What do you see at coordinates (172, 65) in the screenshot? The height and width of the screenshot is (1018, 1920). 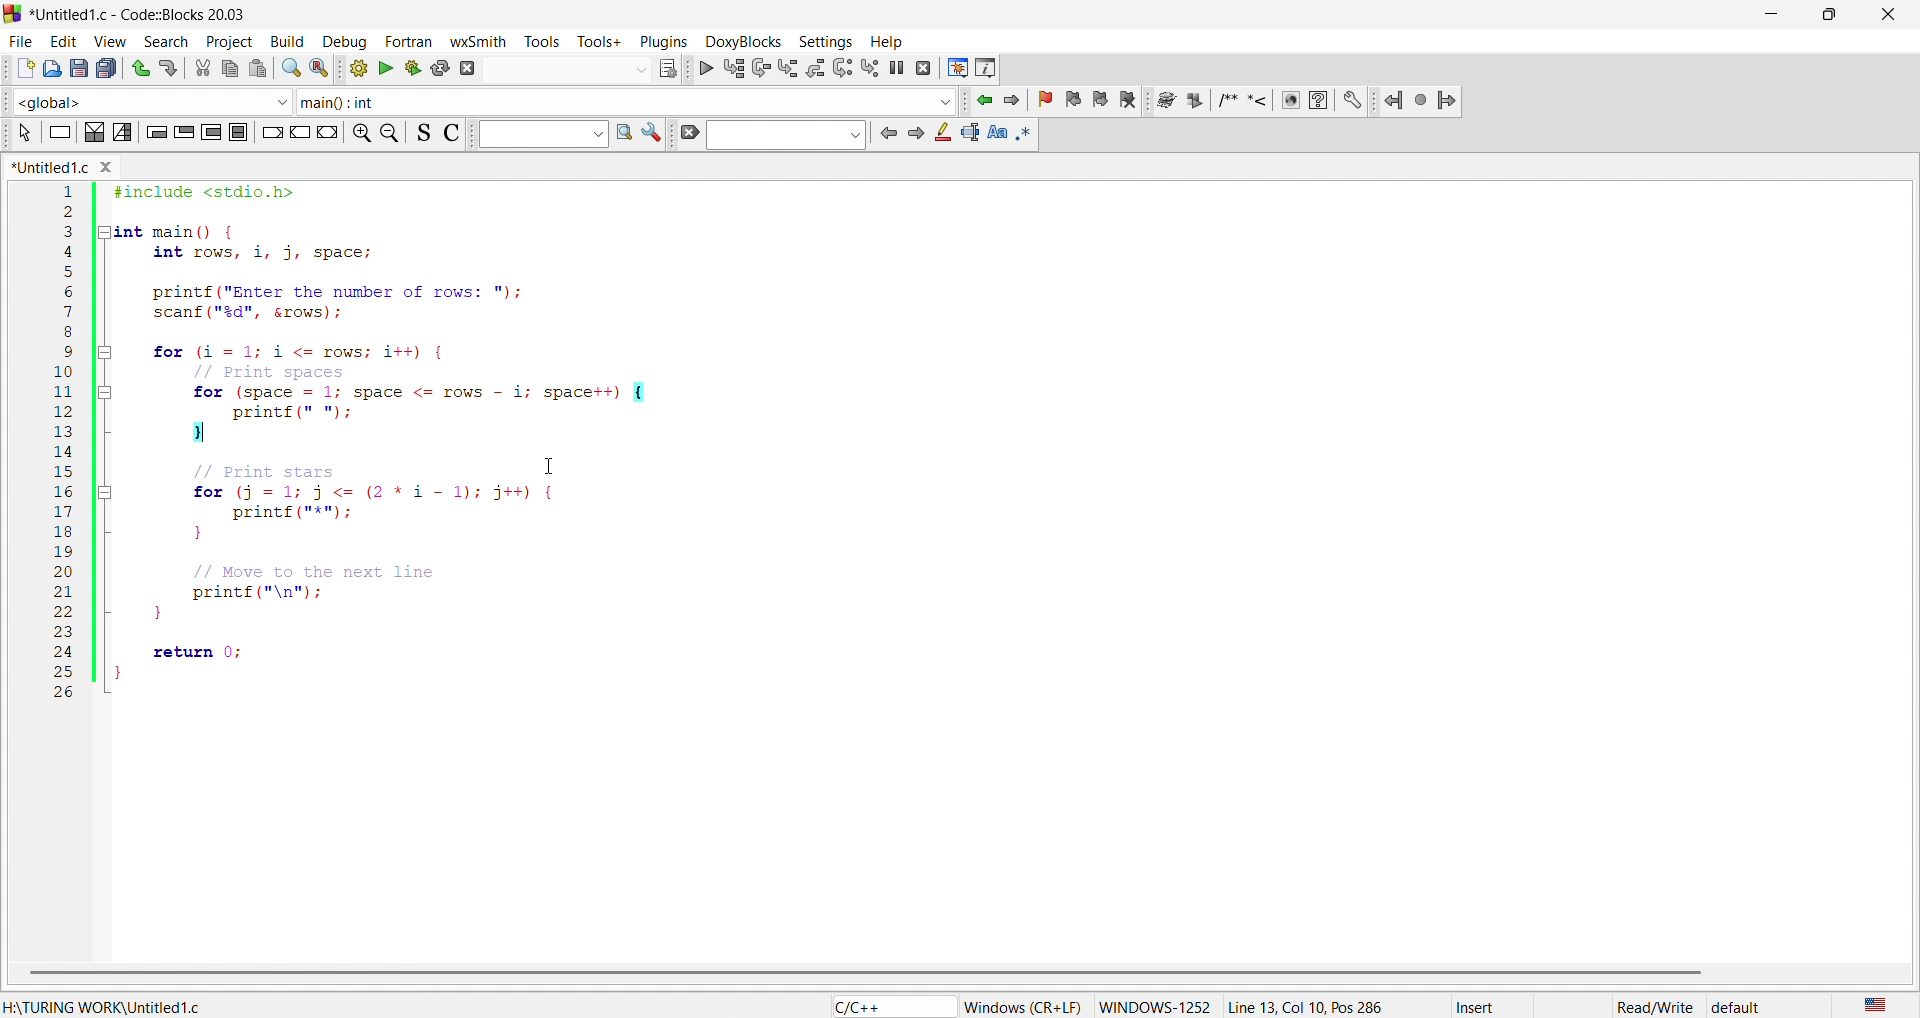 I see `redo` at bounding box center [172, 65].